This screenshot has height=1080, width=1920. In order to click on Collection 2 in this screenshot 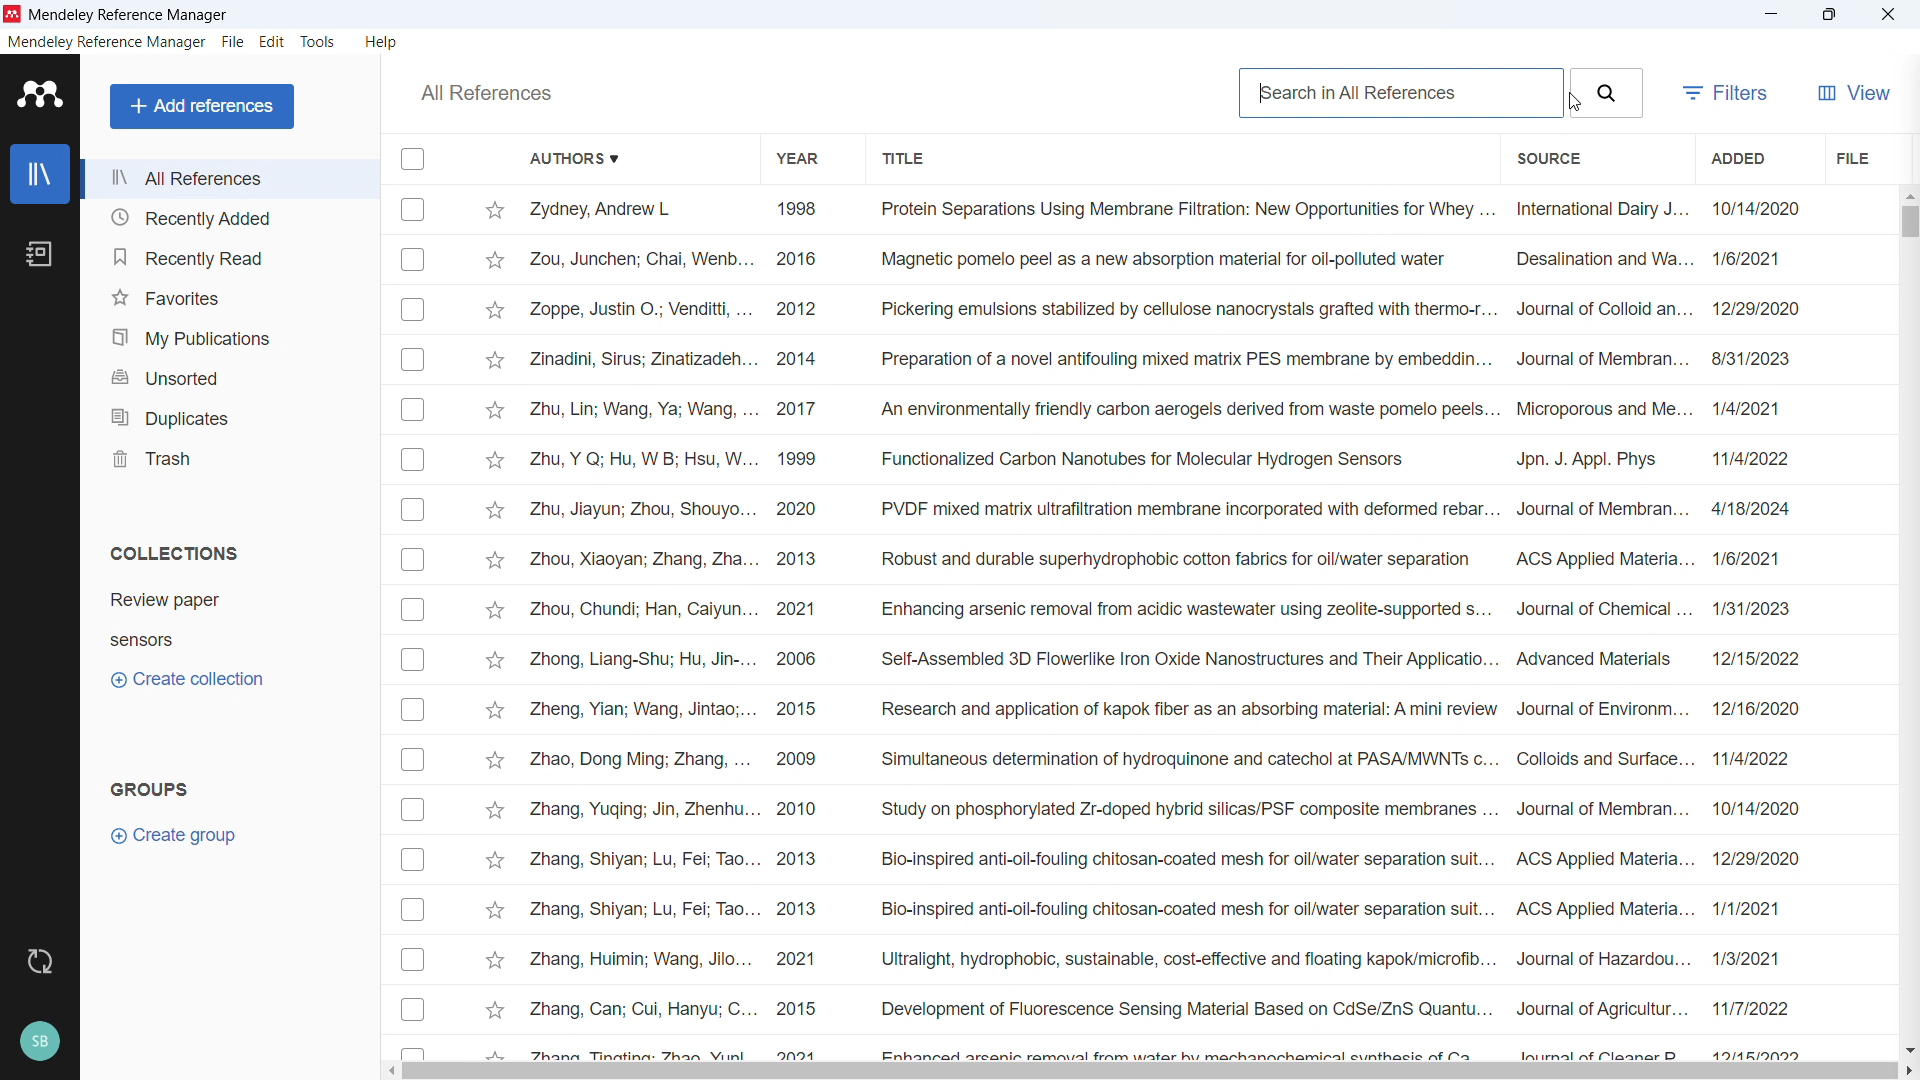, I will do `click(141, 641)`.